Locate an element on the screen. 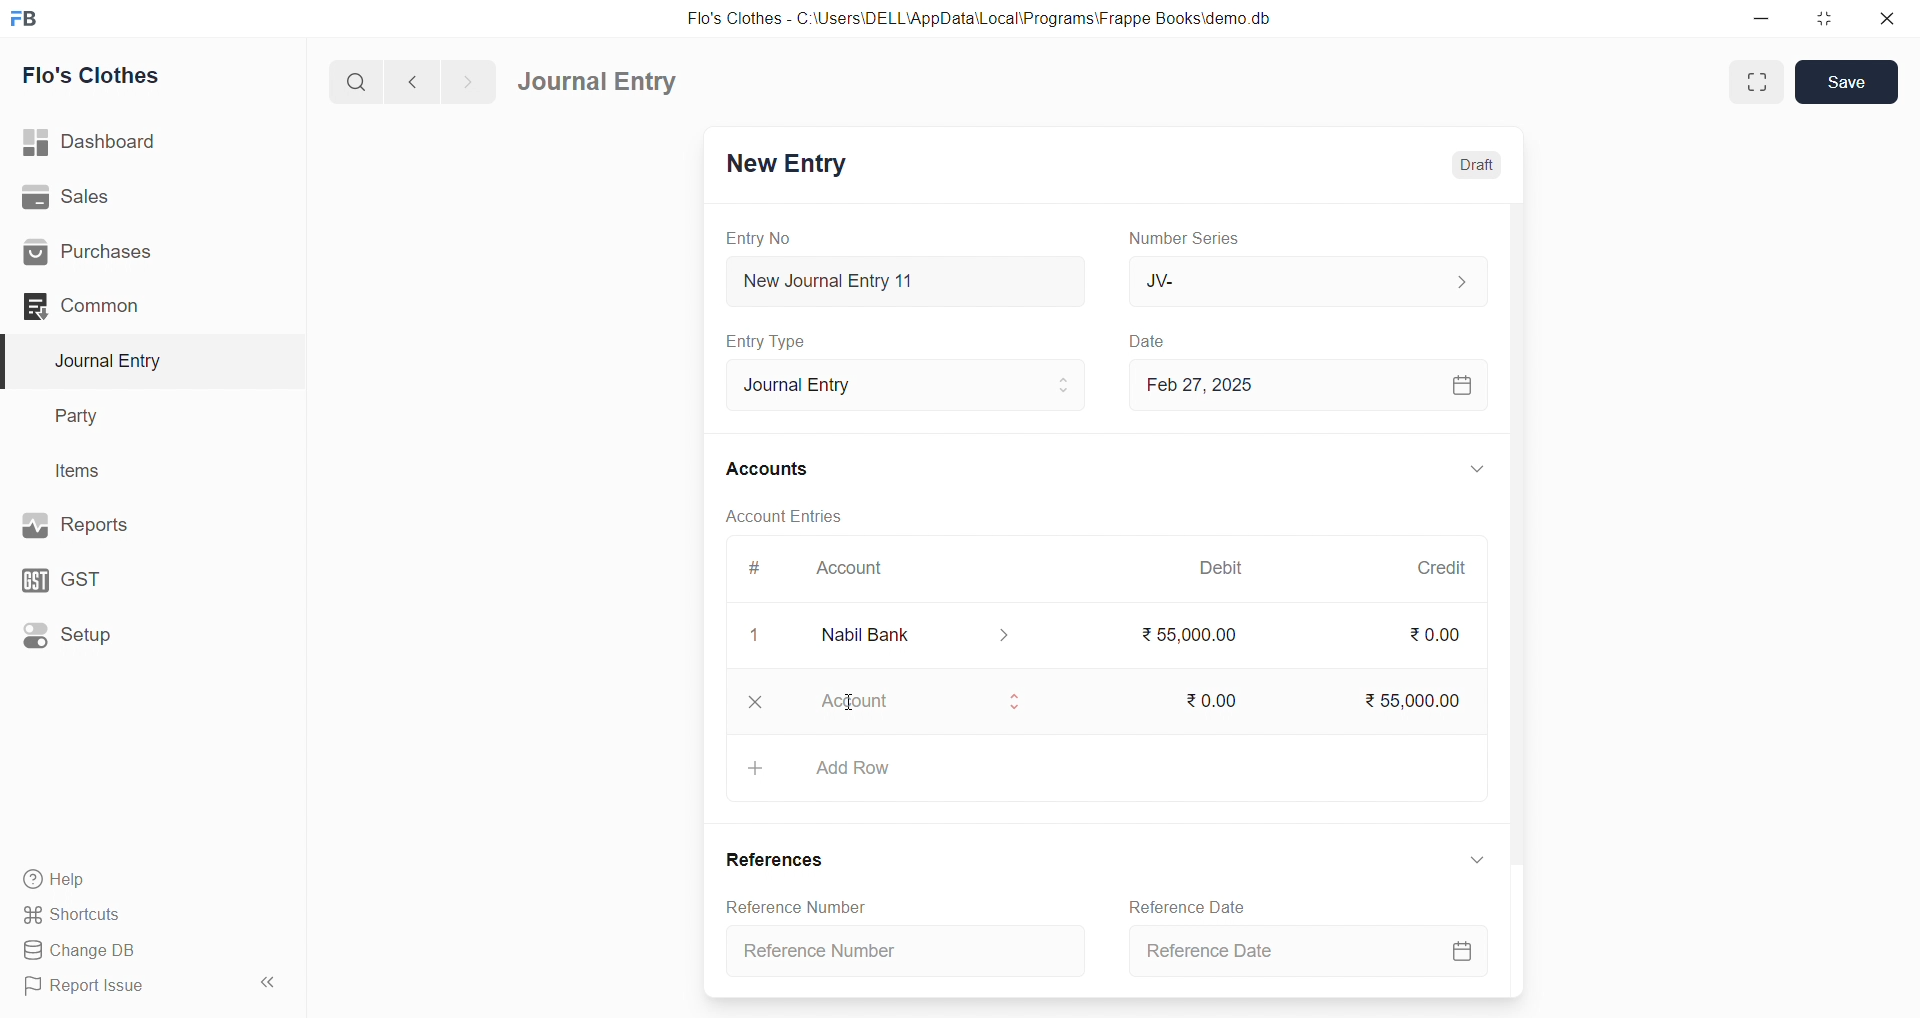 Image resolution: width=1920 pixels, height=1018 pixels. Entry Type is located at coordinates (767, 342).